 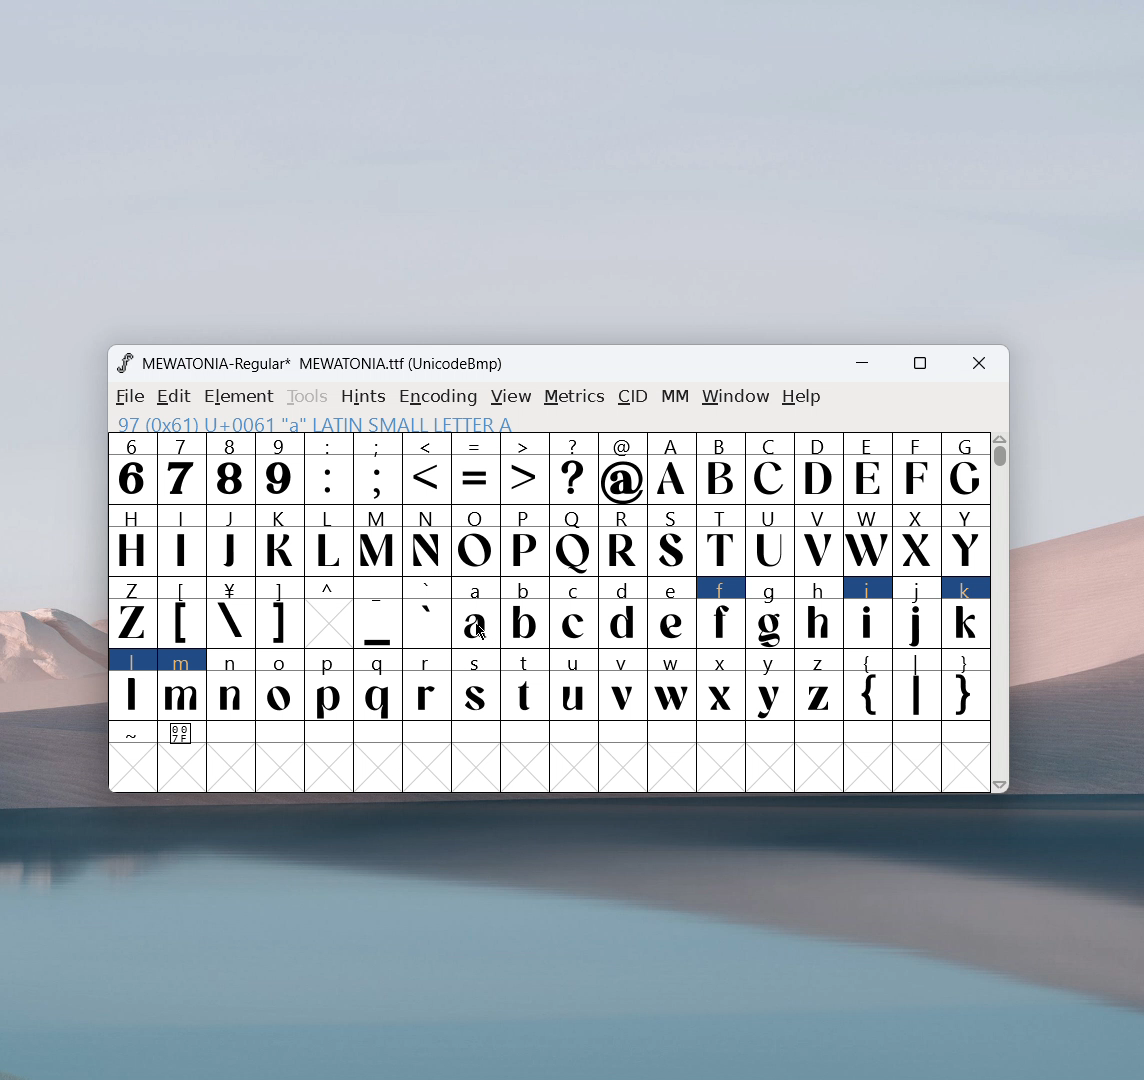 I want to click on A, so click(x=673, y=469).